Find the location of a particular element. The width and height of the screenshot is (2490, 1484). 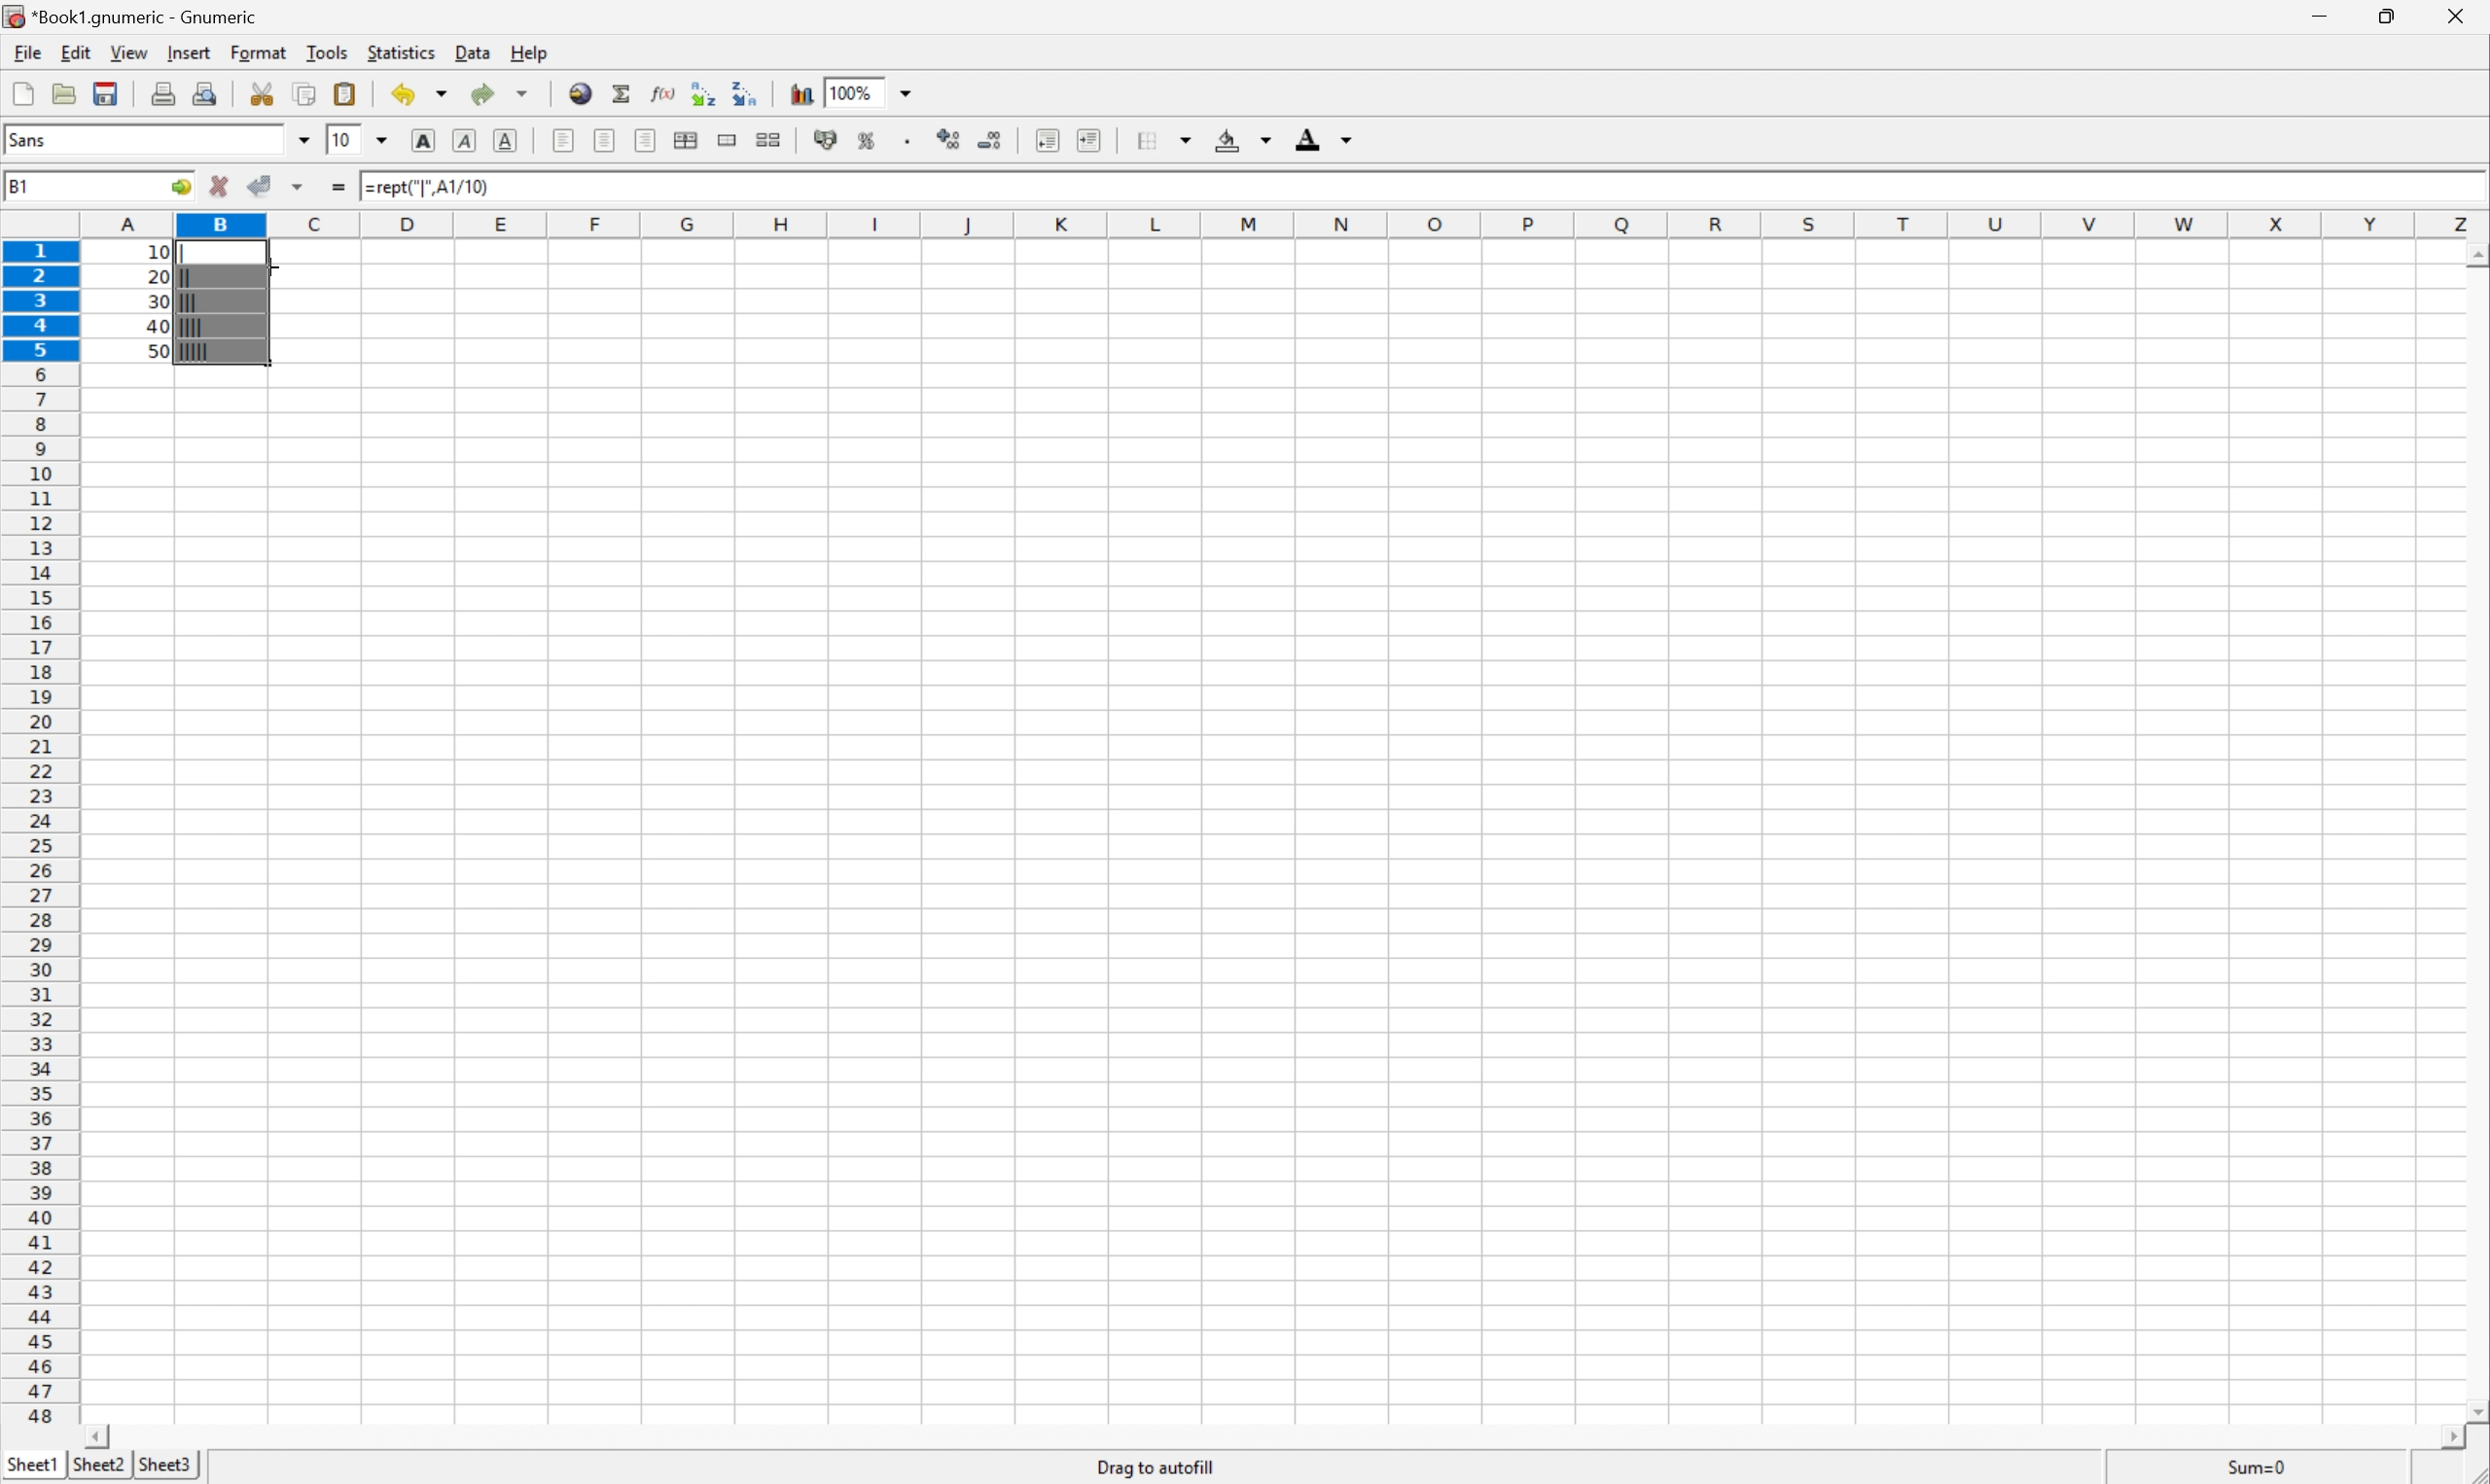

Scroll Left is located at coordinates (101, 1438).